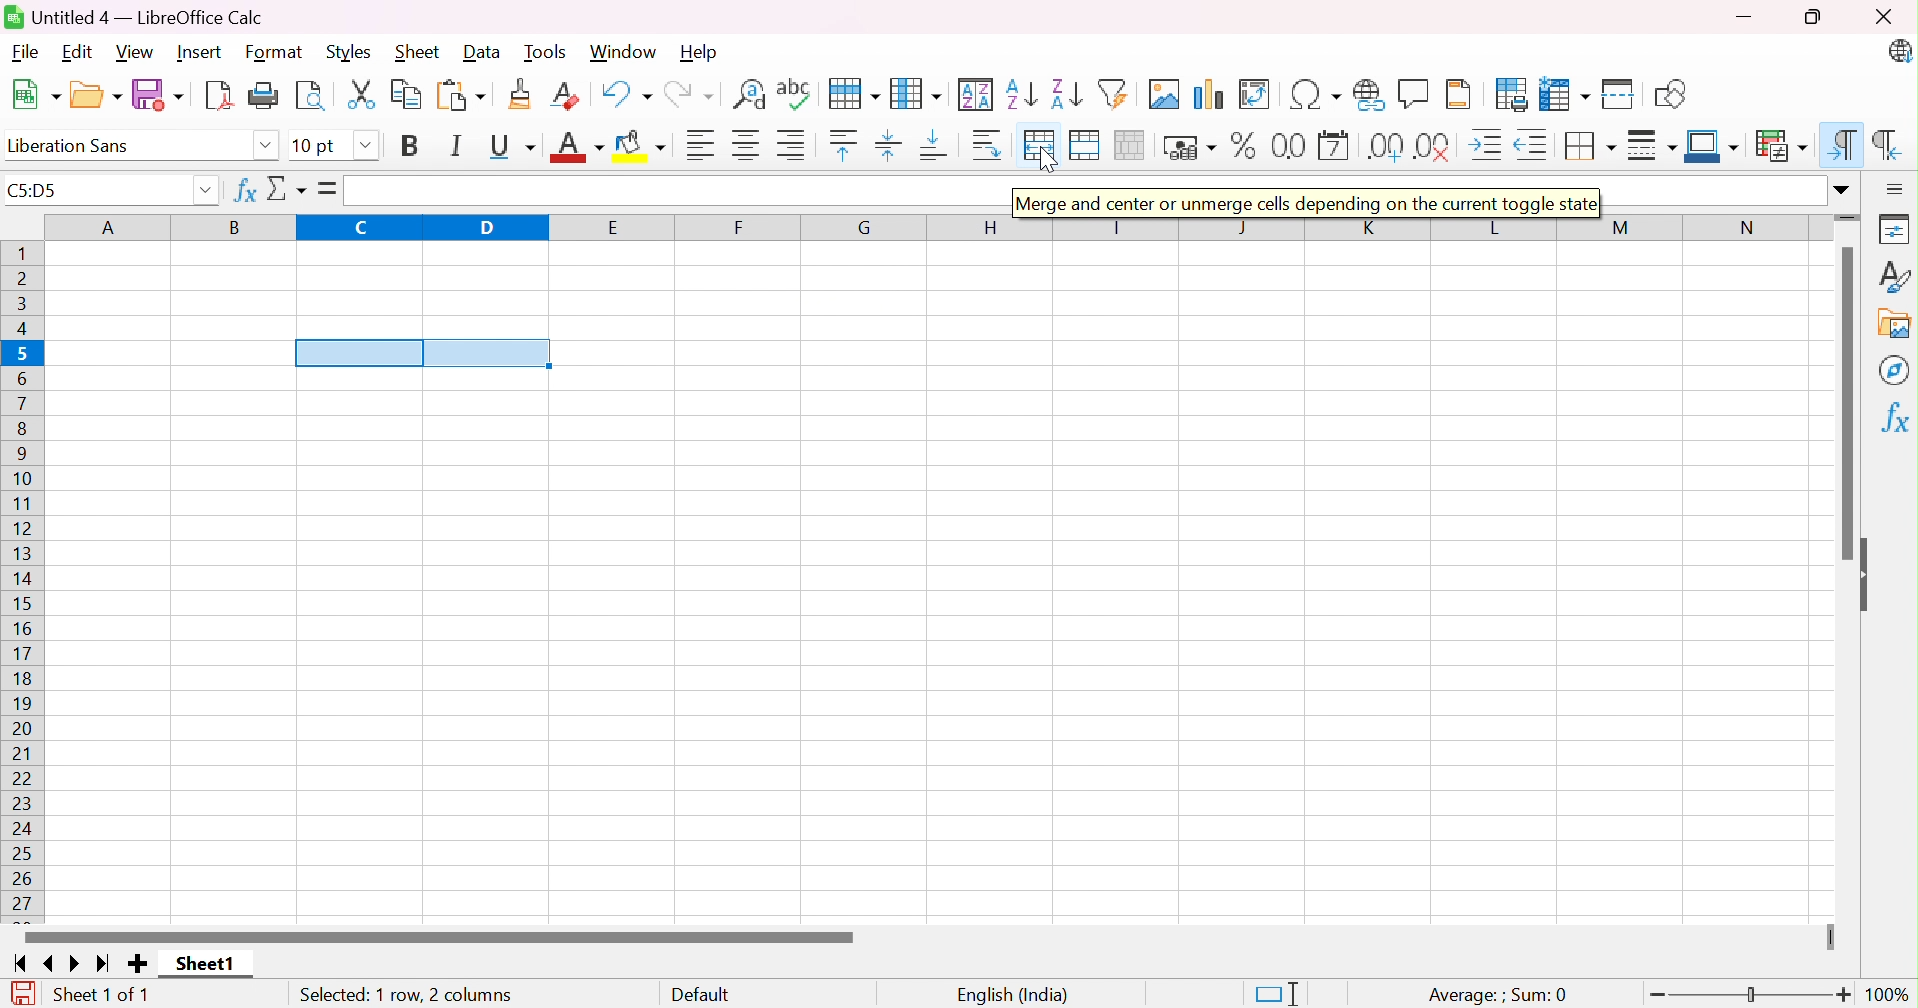 The width and height of the screenshot is (1918, 1008). Describe the element at coordinates (1041, 145) in the screenshot. I see `Merge and center or unmerge cells depending on the current toggle status.` at that location.